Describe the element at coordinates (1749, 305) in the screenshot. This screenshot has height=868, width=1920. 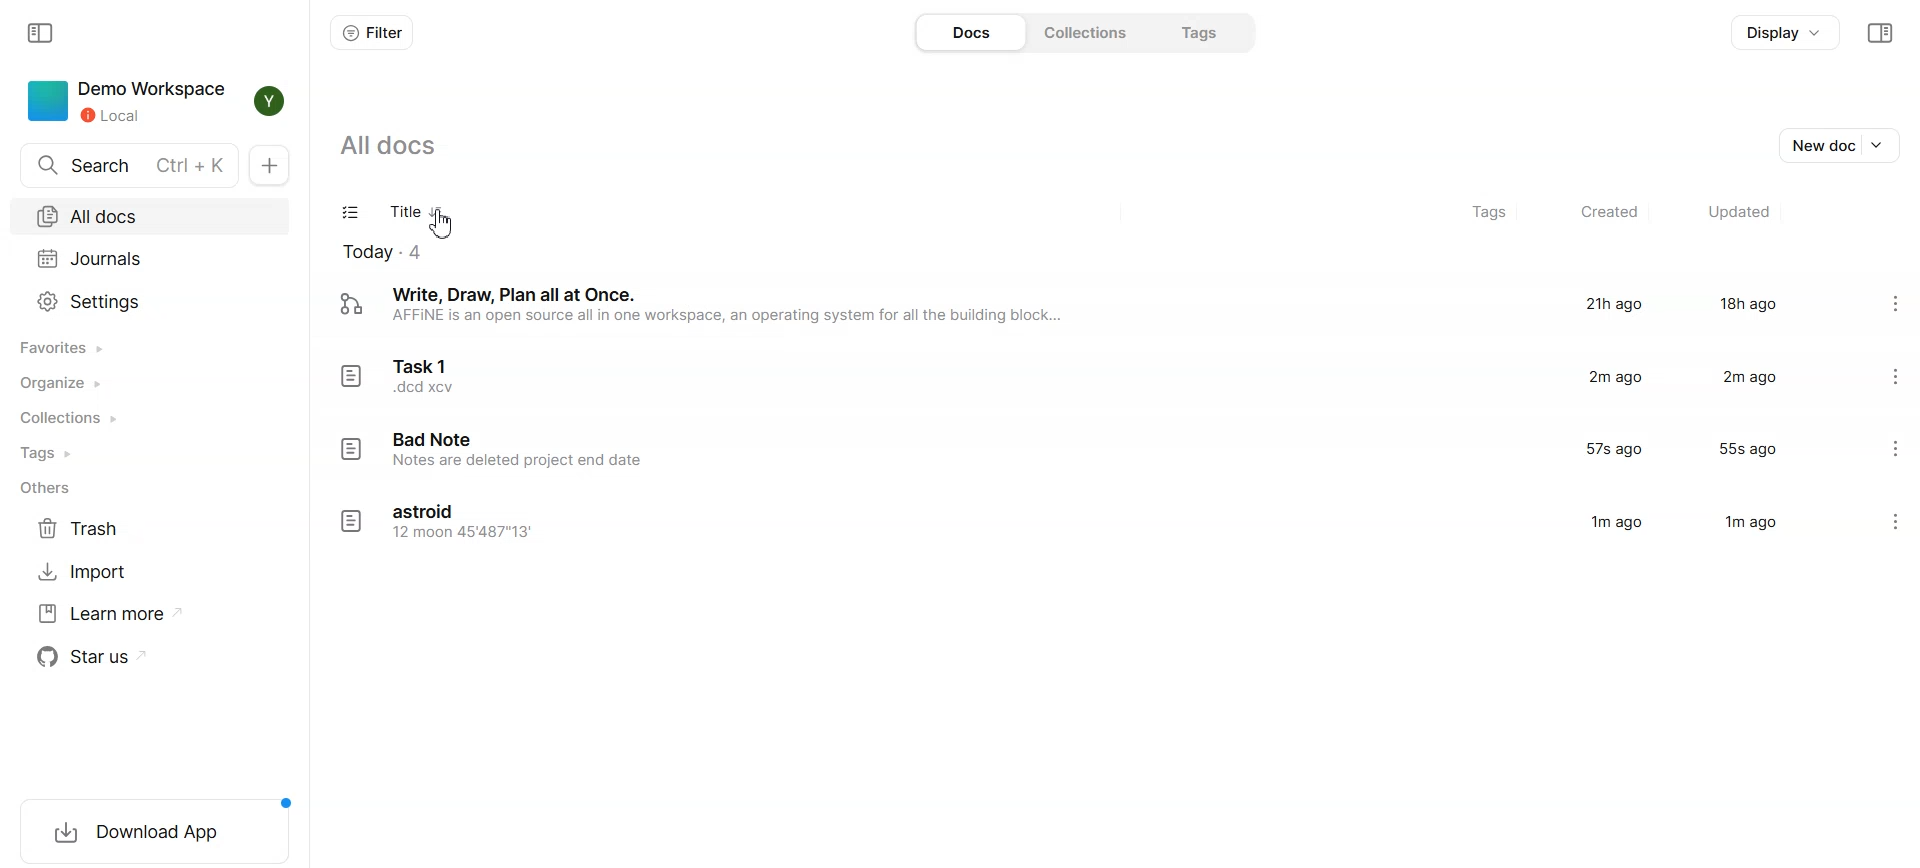
I see `18h ago` at that location.